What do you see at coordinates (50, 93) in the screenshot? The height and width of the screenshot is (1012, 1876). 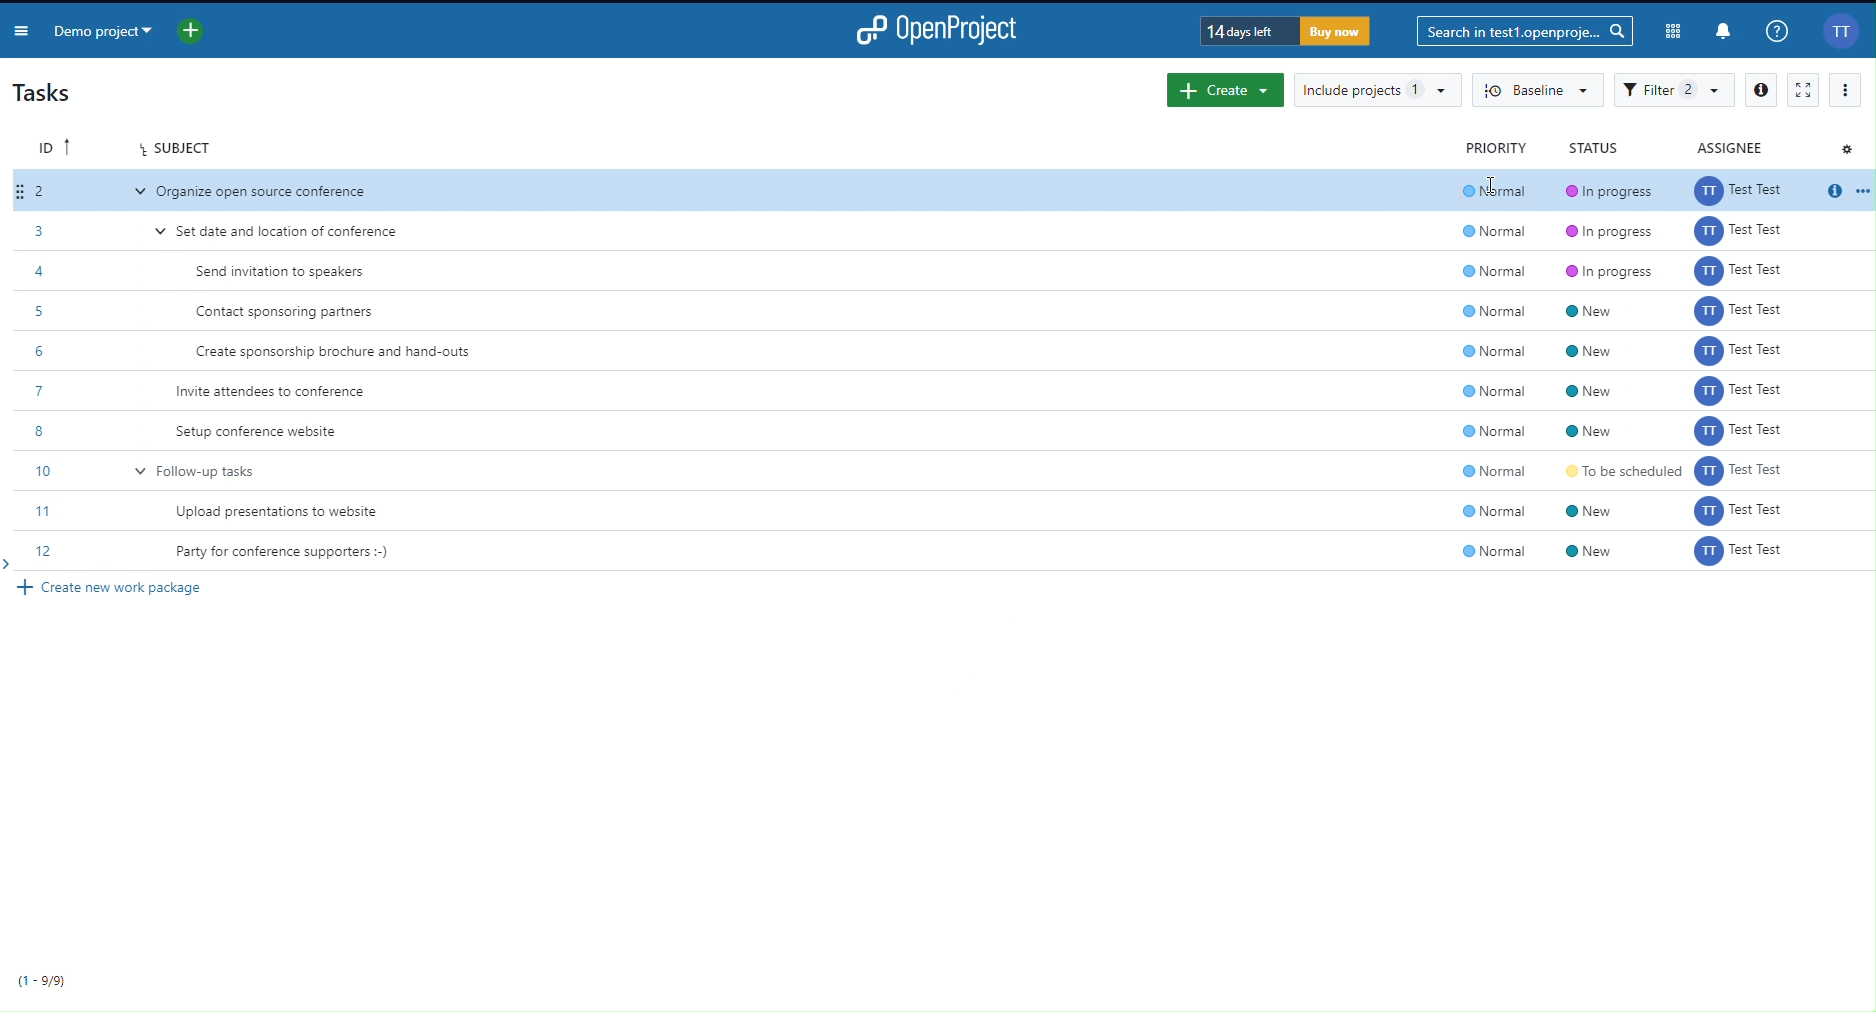 I see `Tasks` at bounding box center [50, 93].